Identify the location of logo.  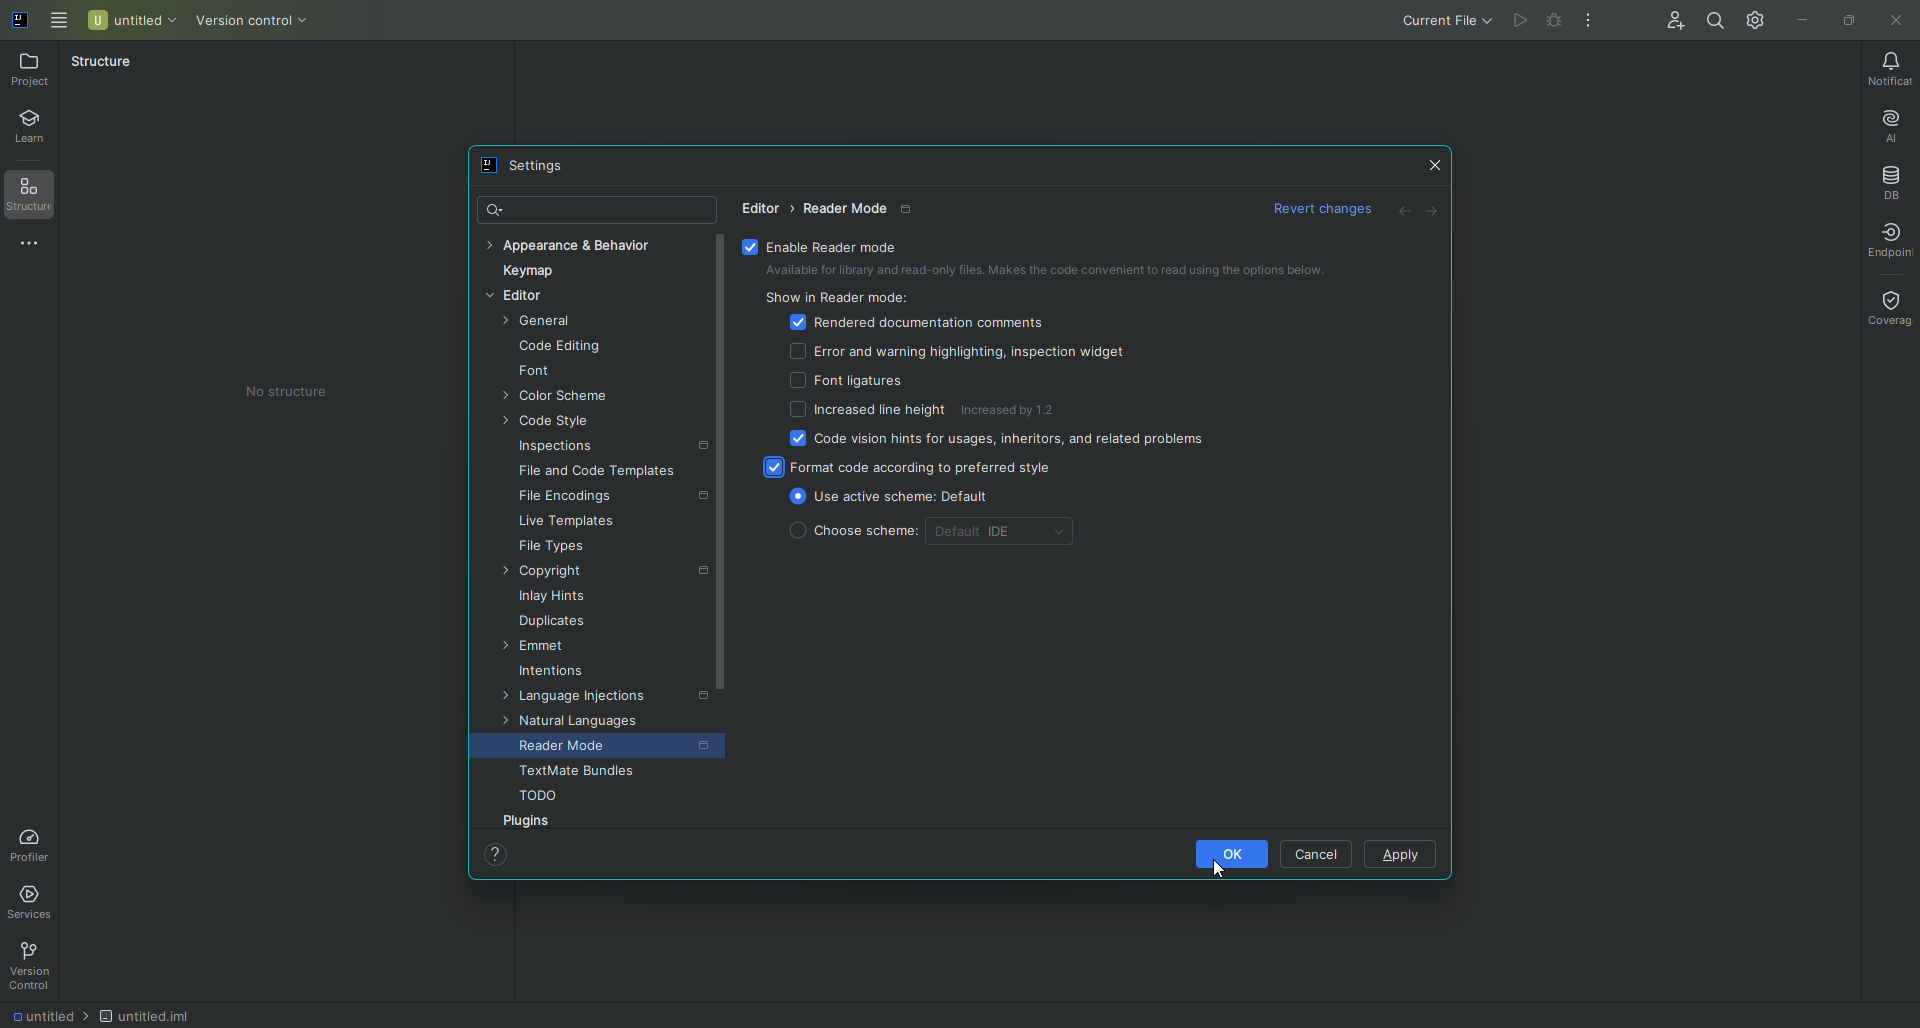
(20, 21).